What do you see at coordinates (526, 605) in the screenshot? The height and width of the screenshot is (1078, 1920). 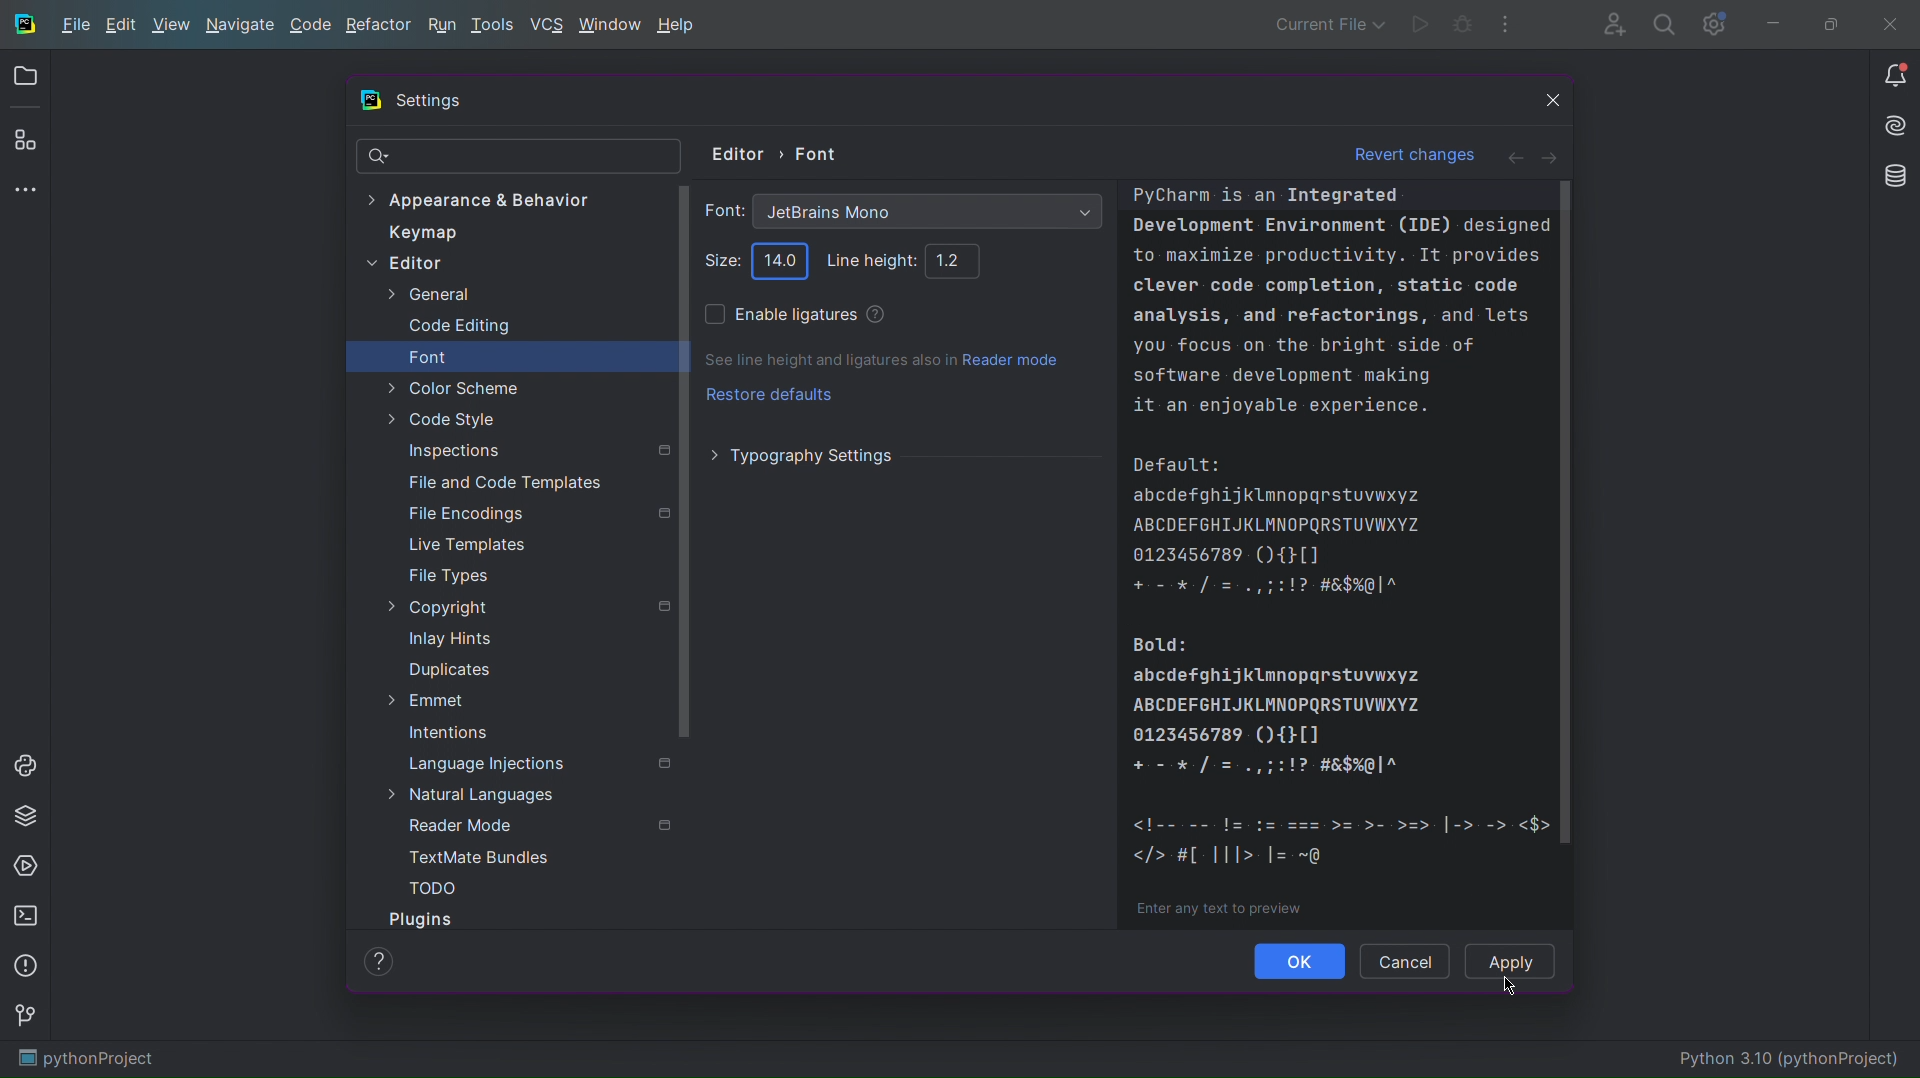 I see `Copyright` at bounding box center [526, 605].